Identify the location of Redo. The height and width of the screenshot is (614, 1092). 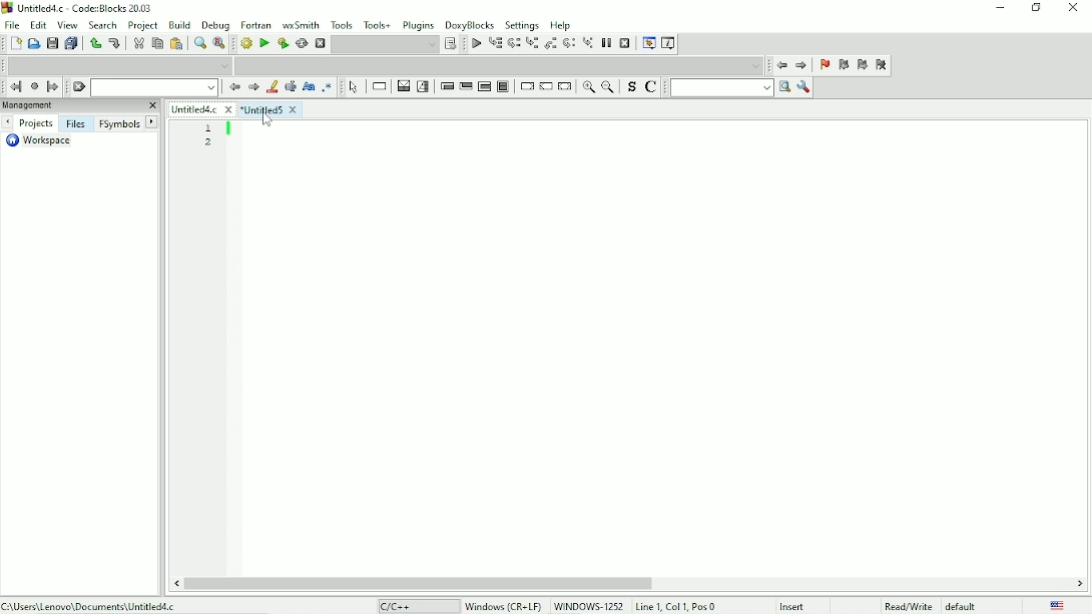
(115, 44).